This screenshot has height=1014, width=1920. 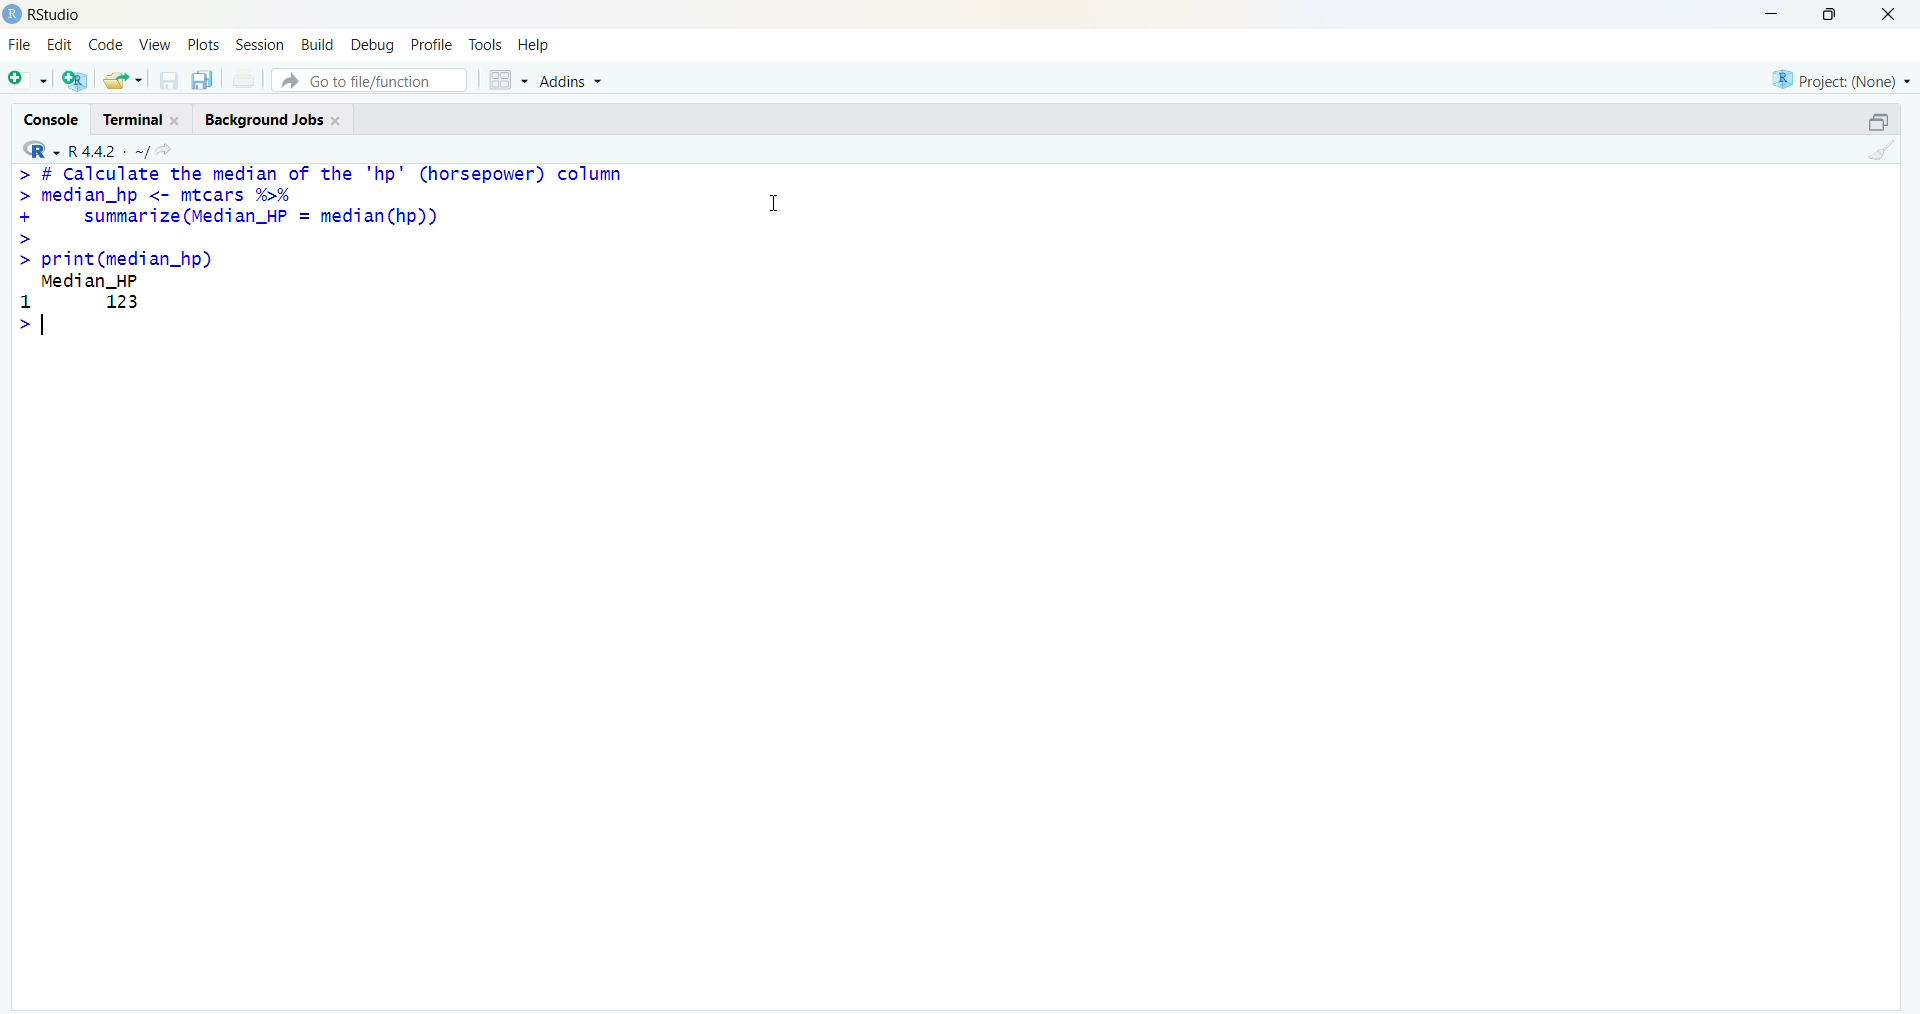 What do you see at coordinates (124, 80) in the screenshot?
I see `share folder as` at bounding box center [124, 80].